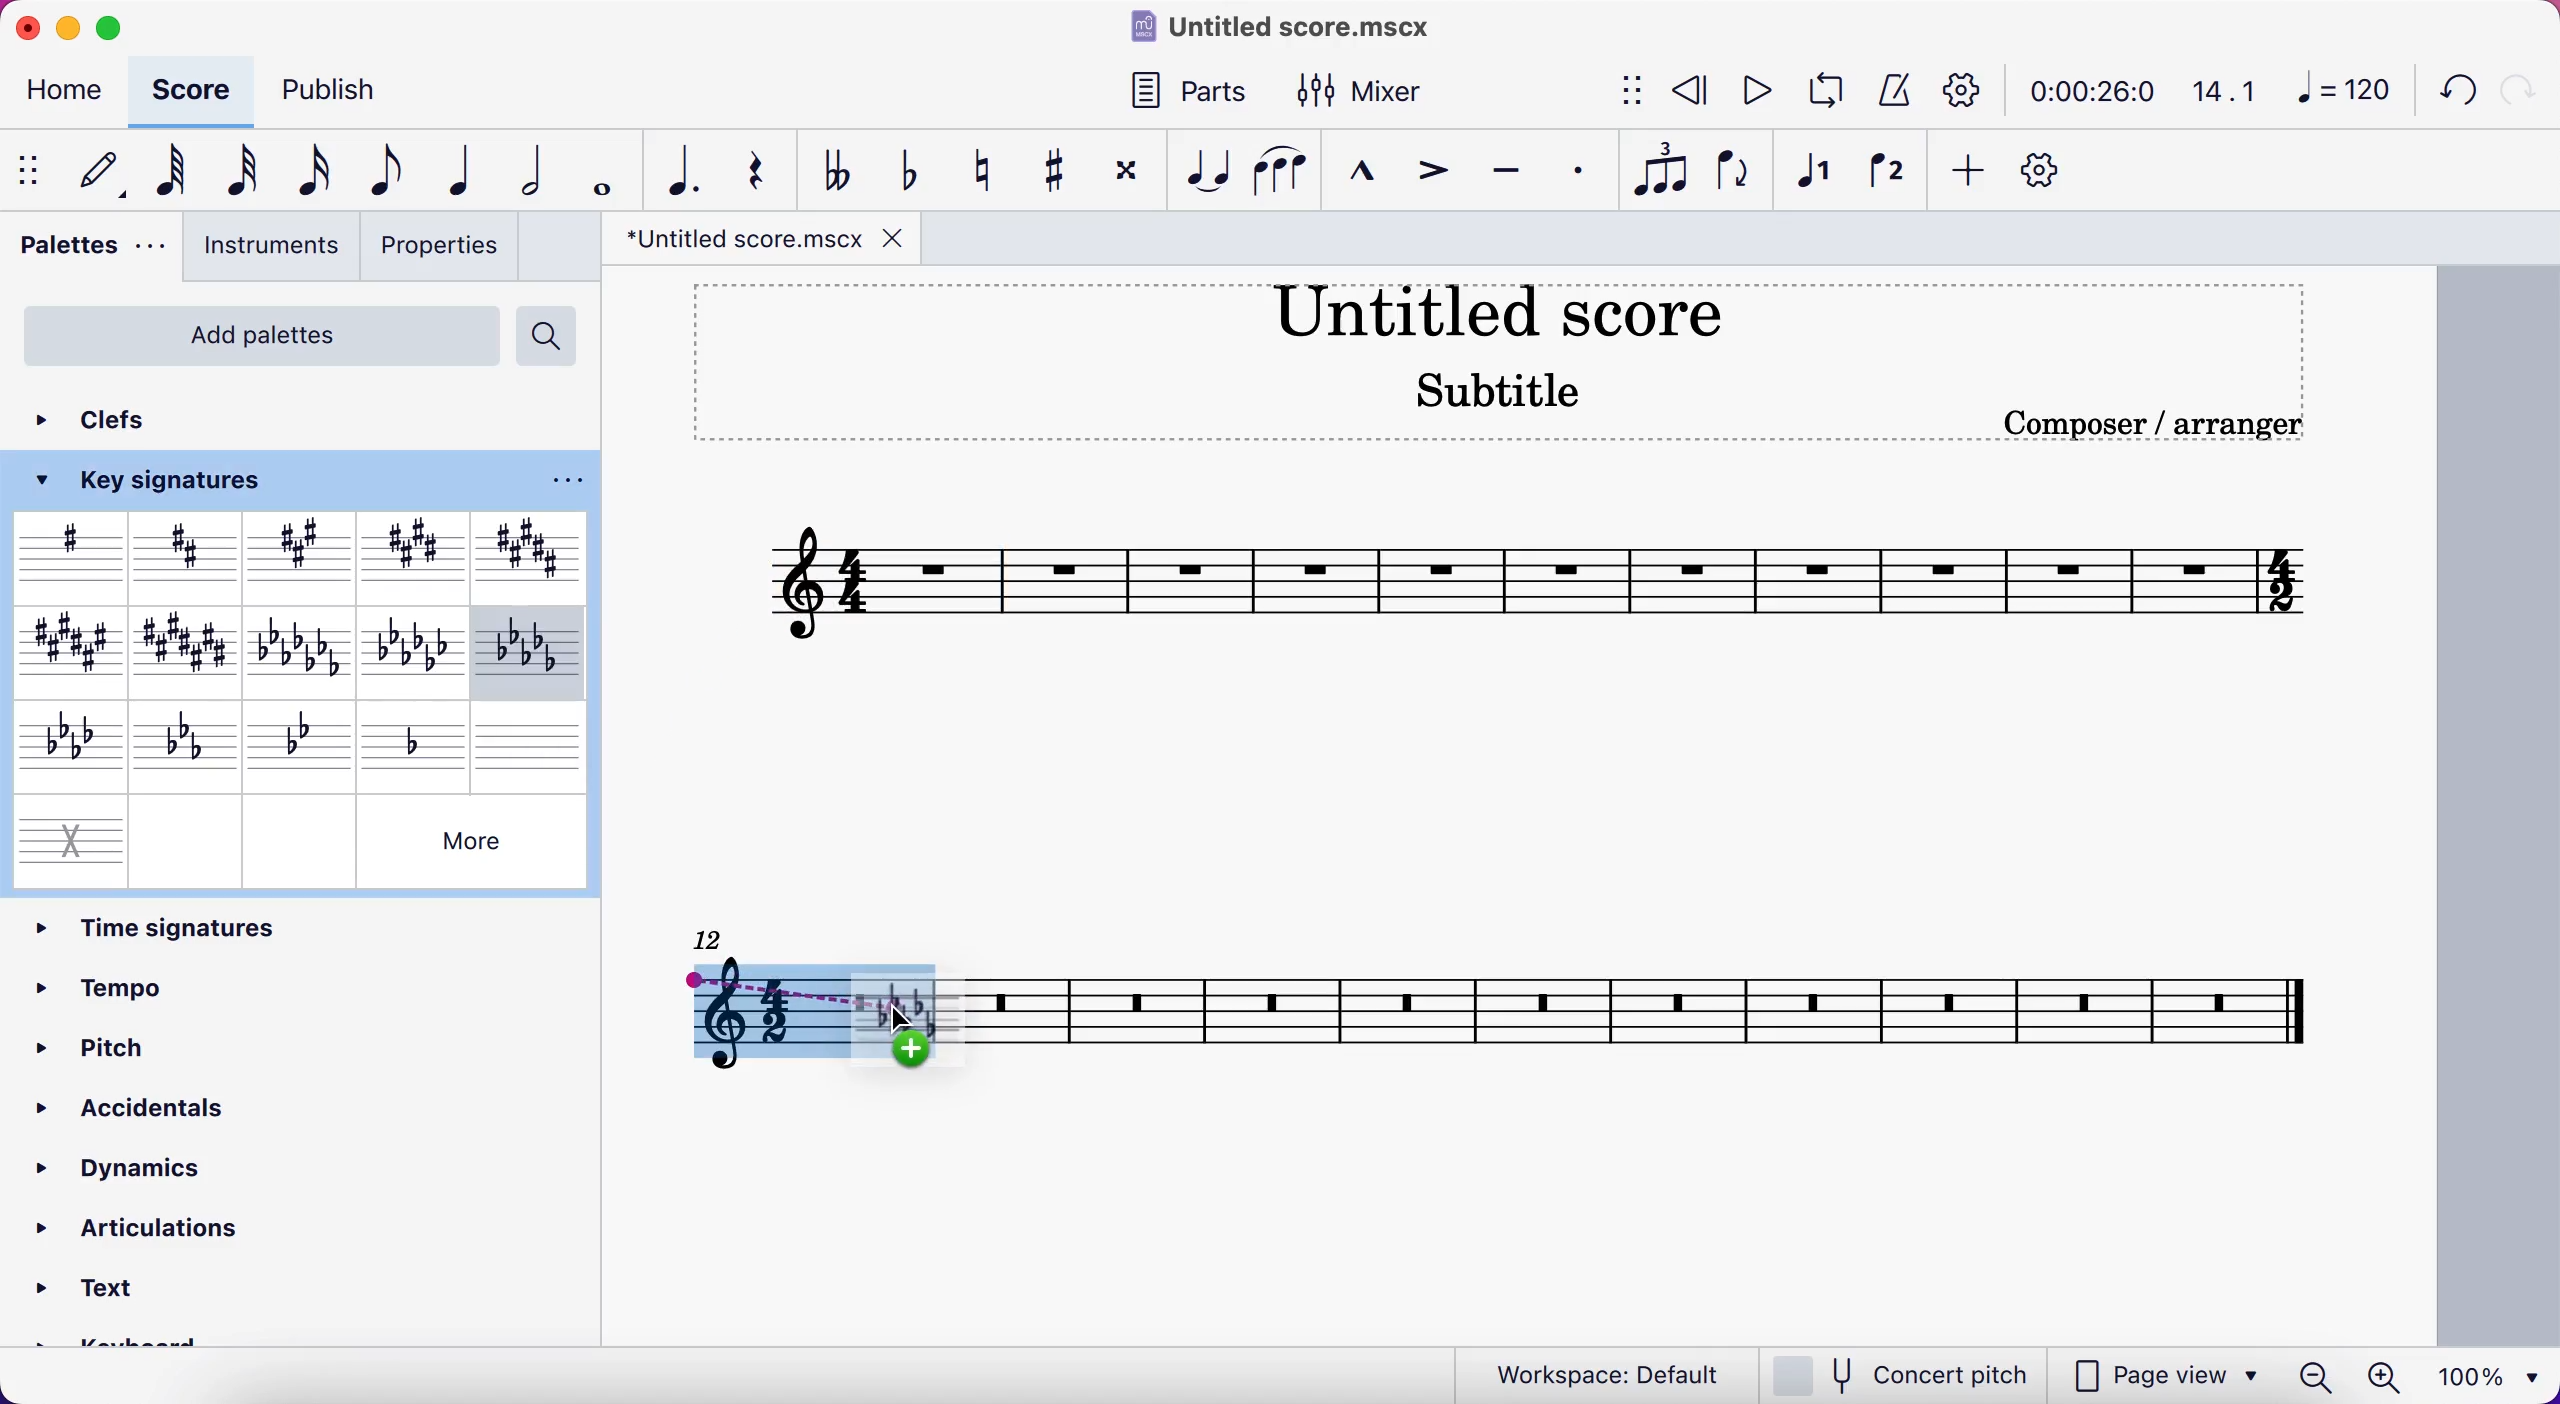 This screenshot has height=1404, width=2560. Describe the element at coordinates (550, 335) in the screenshot. I see `search palettes` at that location.